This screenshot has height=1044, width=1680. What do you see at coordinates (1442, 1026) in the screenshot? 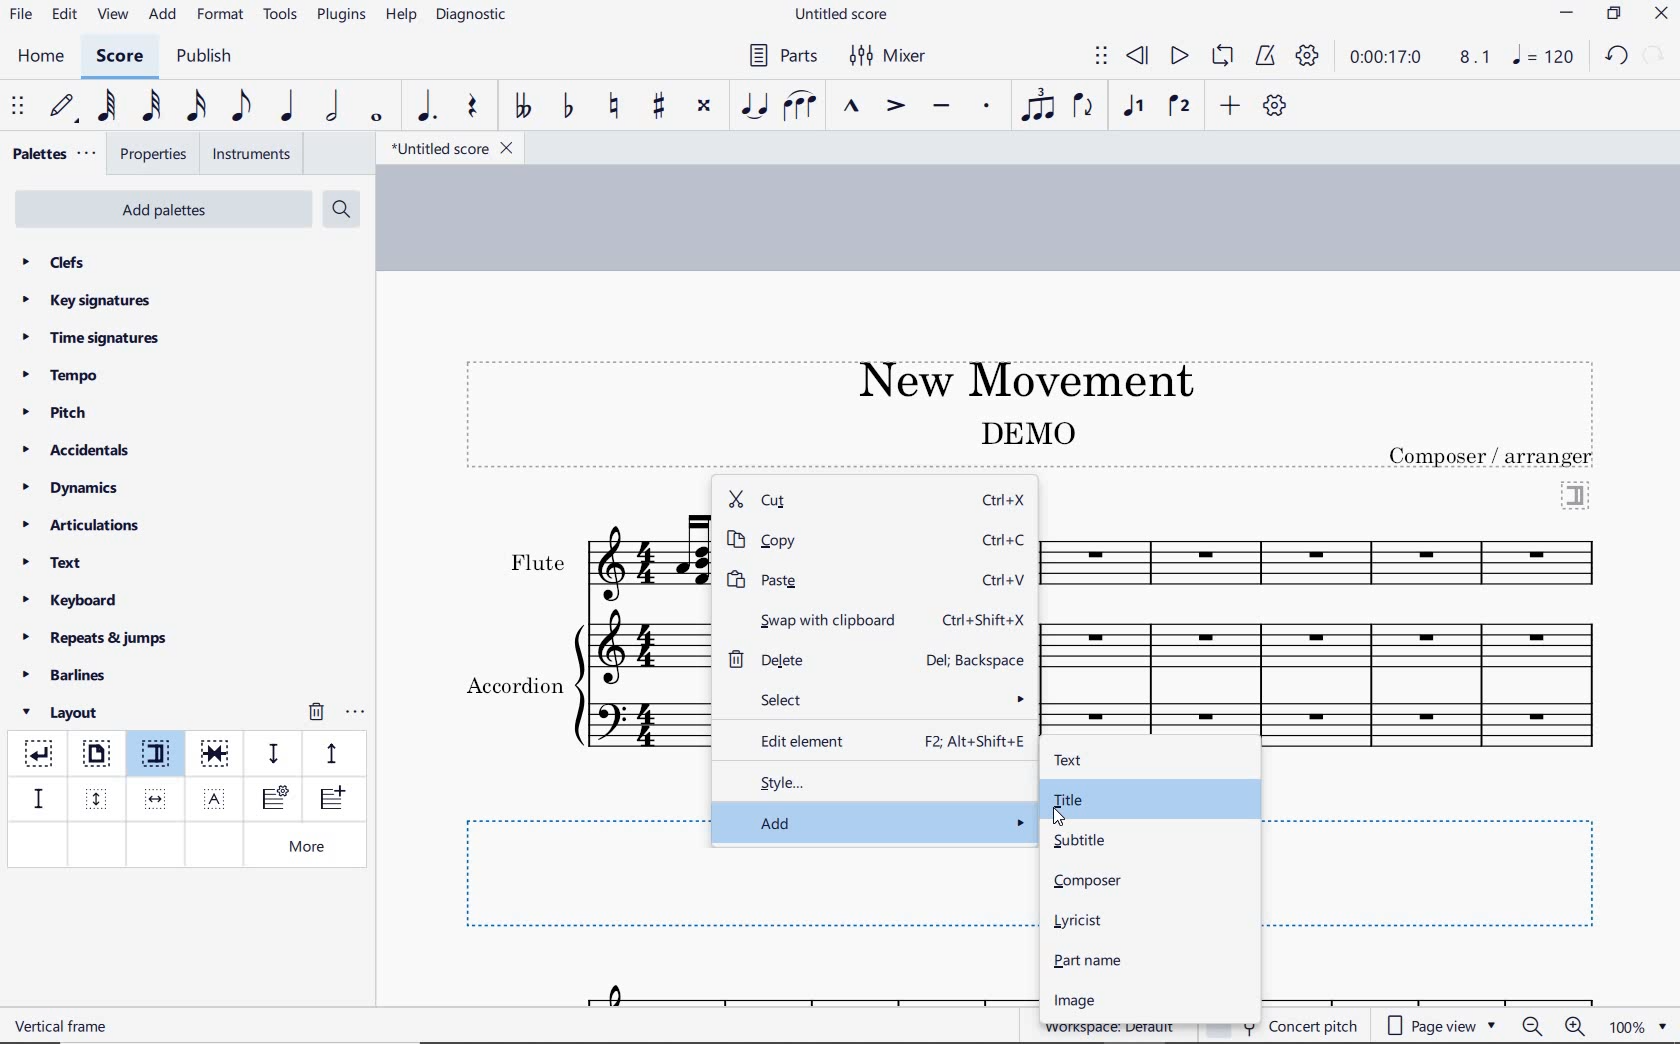
I see `page view` at bounding box center [1442, 1026].